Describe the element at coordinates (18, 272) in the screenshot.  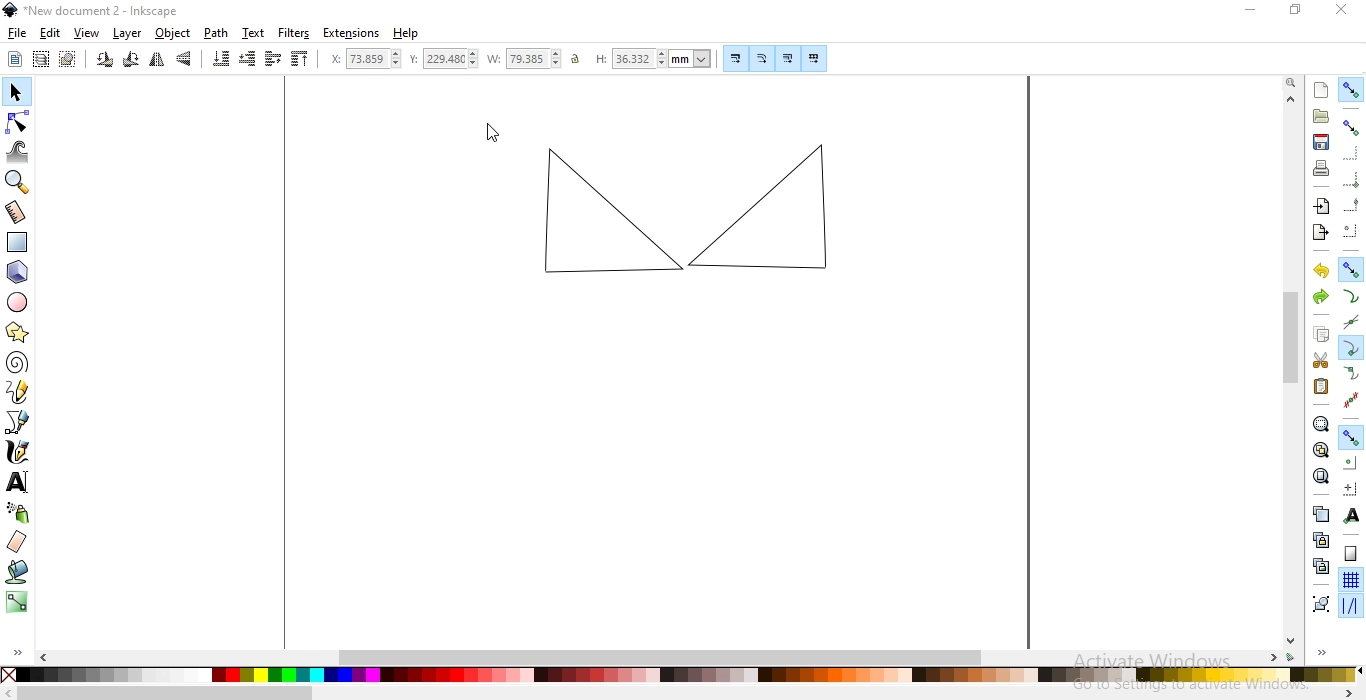
I see `create 3d object` at that location.